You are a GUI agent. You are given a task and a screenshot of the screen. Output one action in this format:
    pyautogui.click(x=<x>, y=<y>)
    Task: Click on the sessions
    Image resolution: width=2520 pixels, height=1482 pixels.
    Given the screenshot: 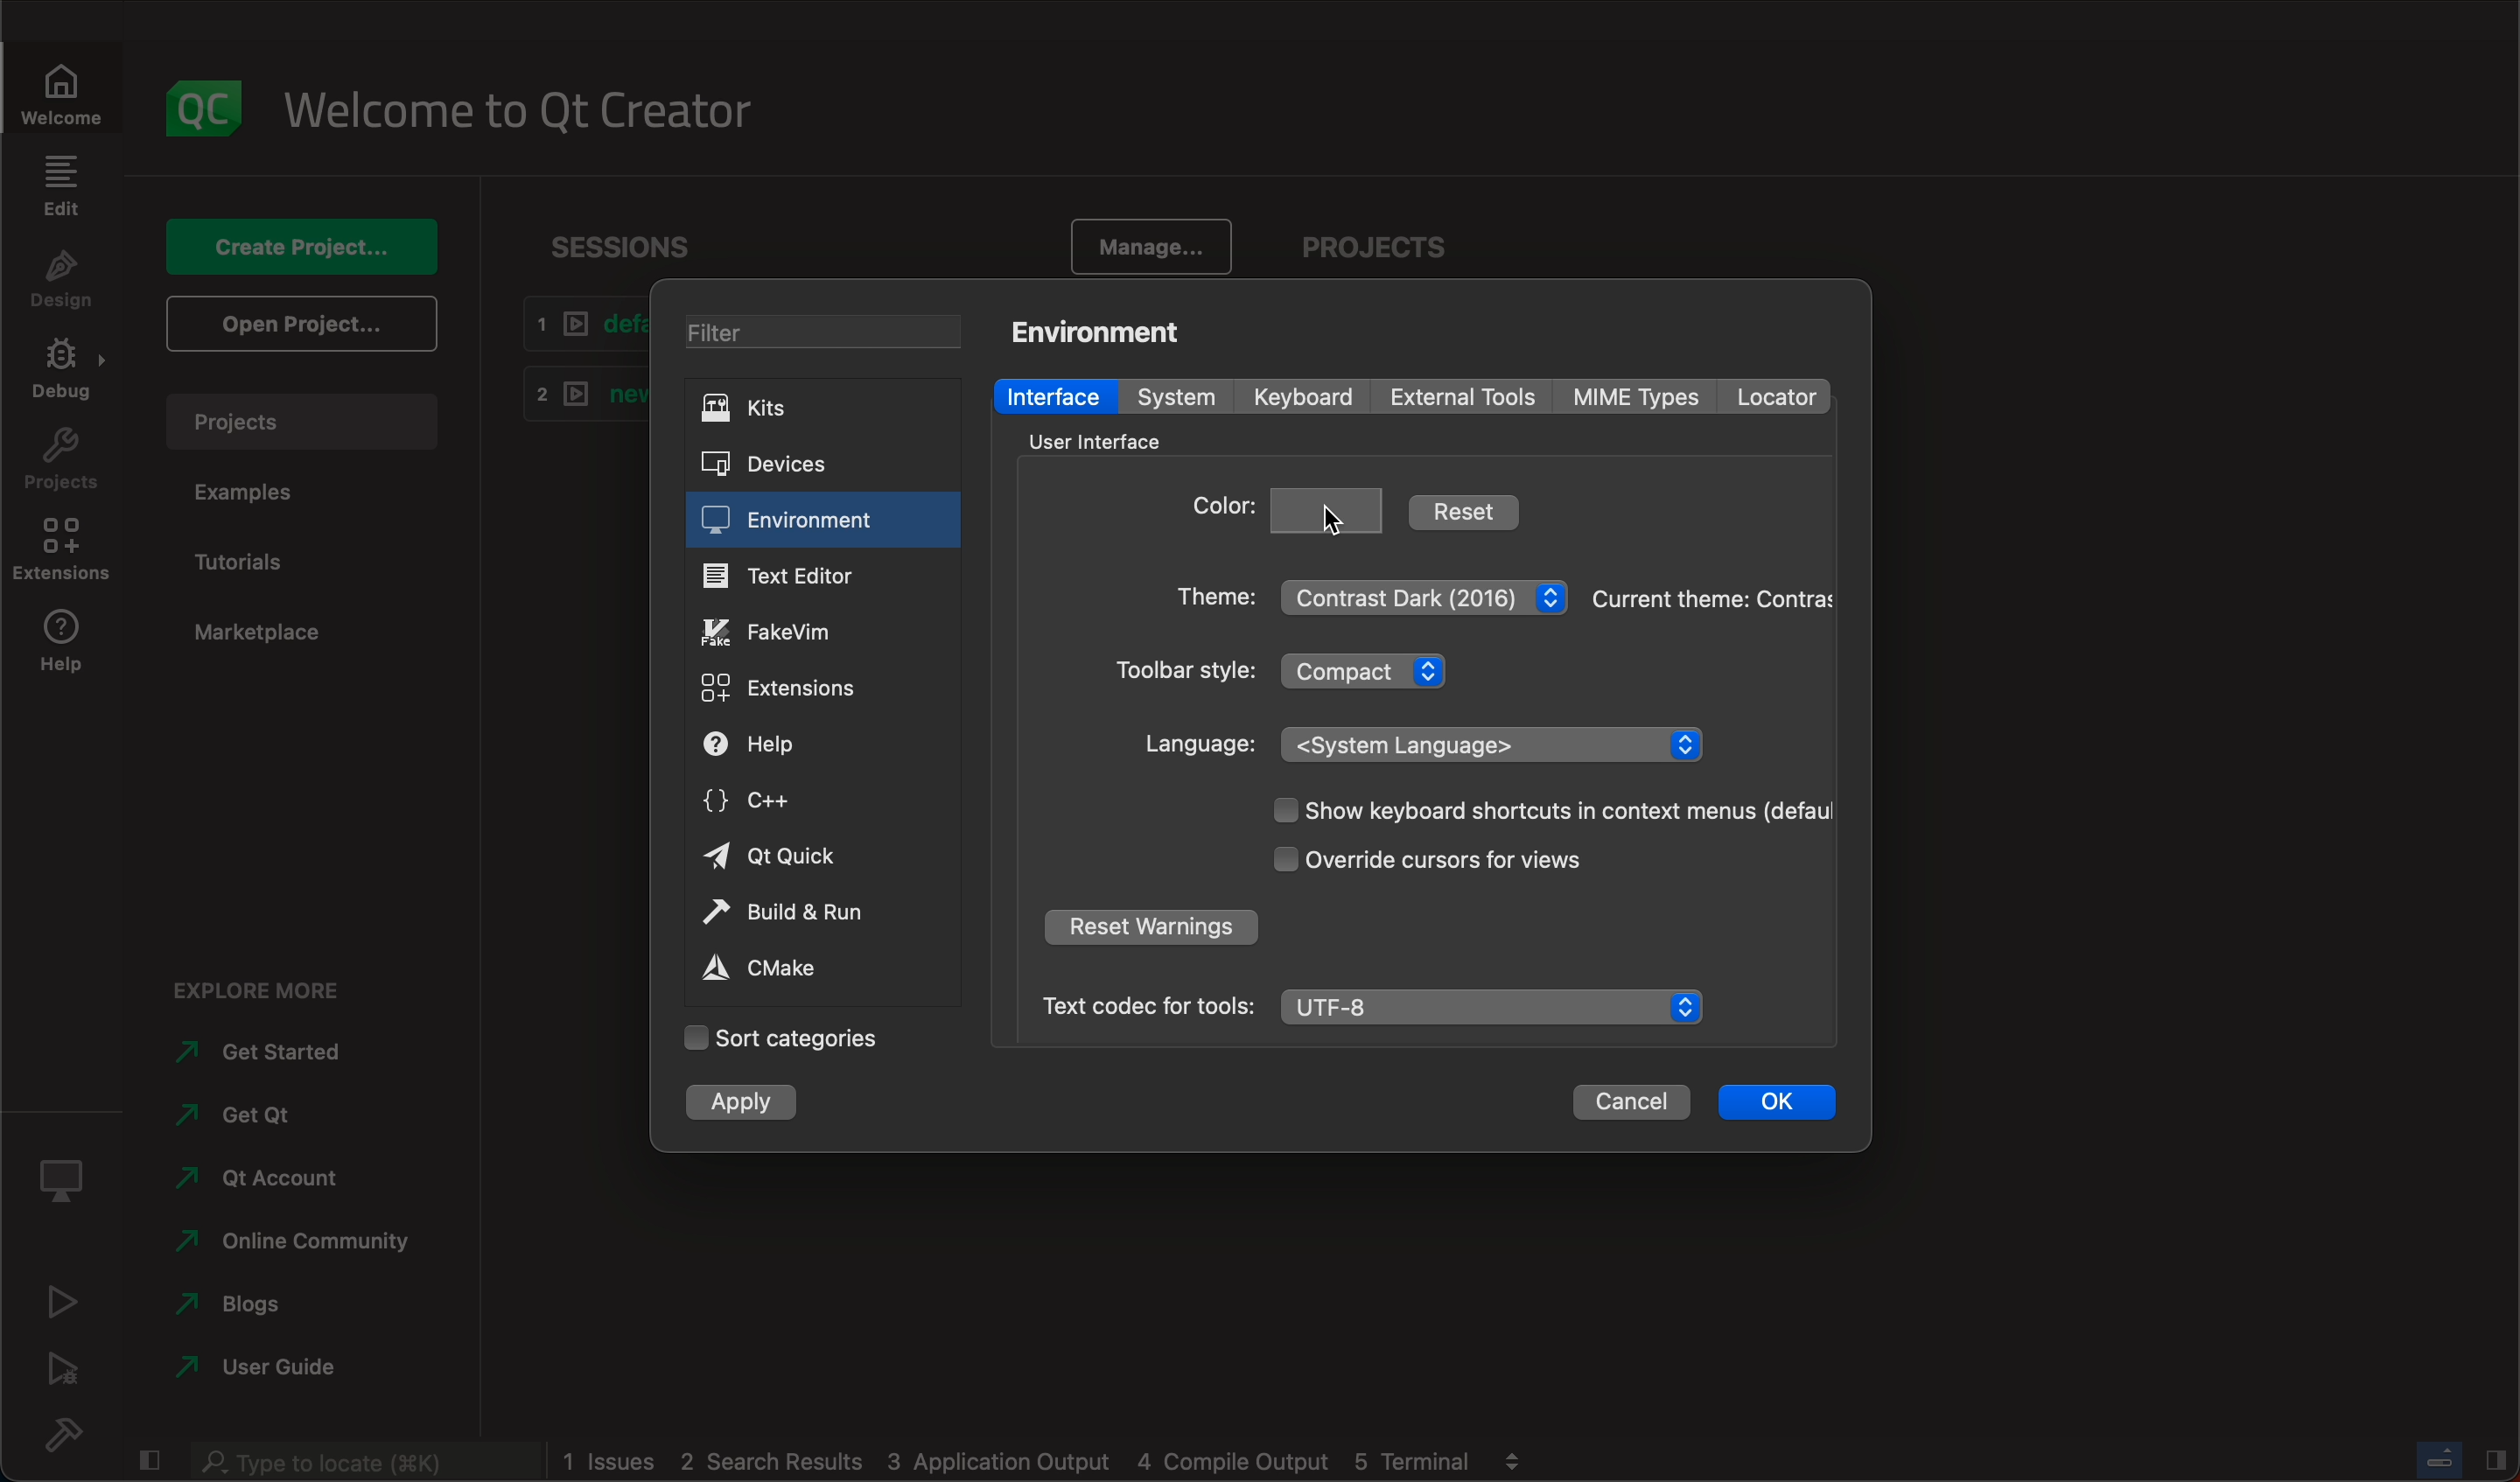 What is the action you would take?
    pyautogui.click(x=621, y=236)
    